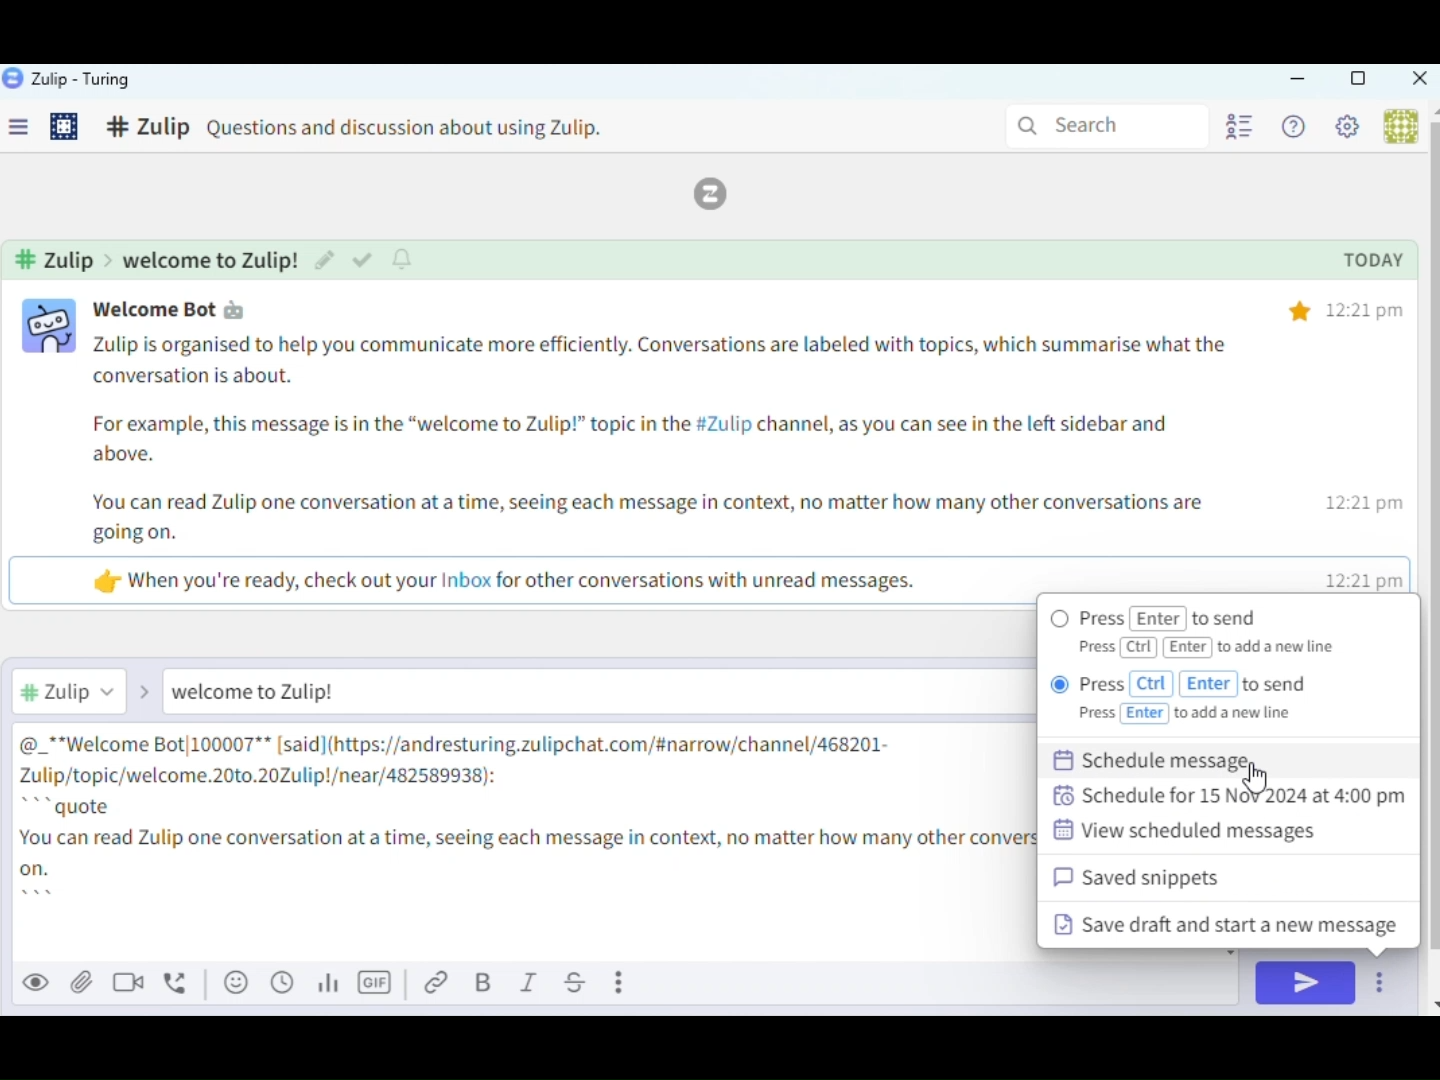 The image size is (1440, 1080). I want to click on mark, so click(361, 261).